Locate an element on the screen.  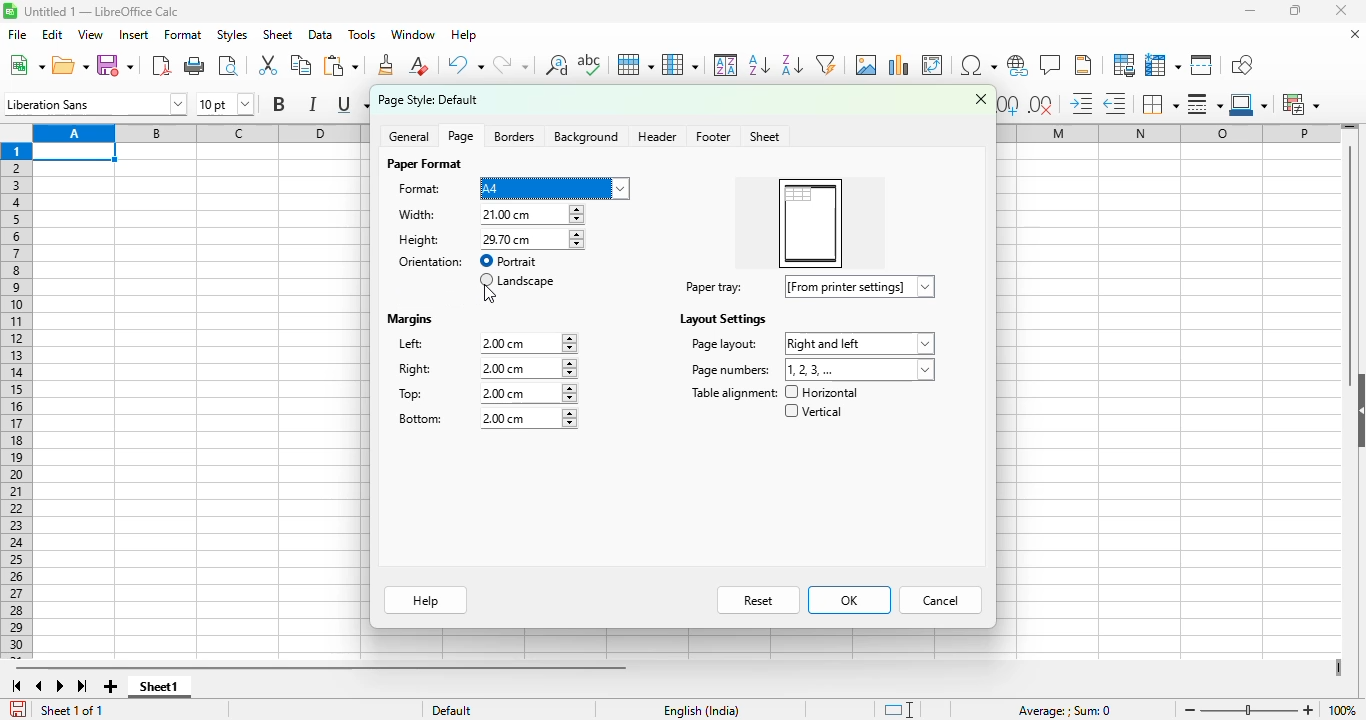
footer is located at coordinates (712, 137).